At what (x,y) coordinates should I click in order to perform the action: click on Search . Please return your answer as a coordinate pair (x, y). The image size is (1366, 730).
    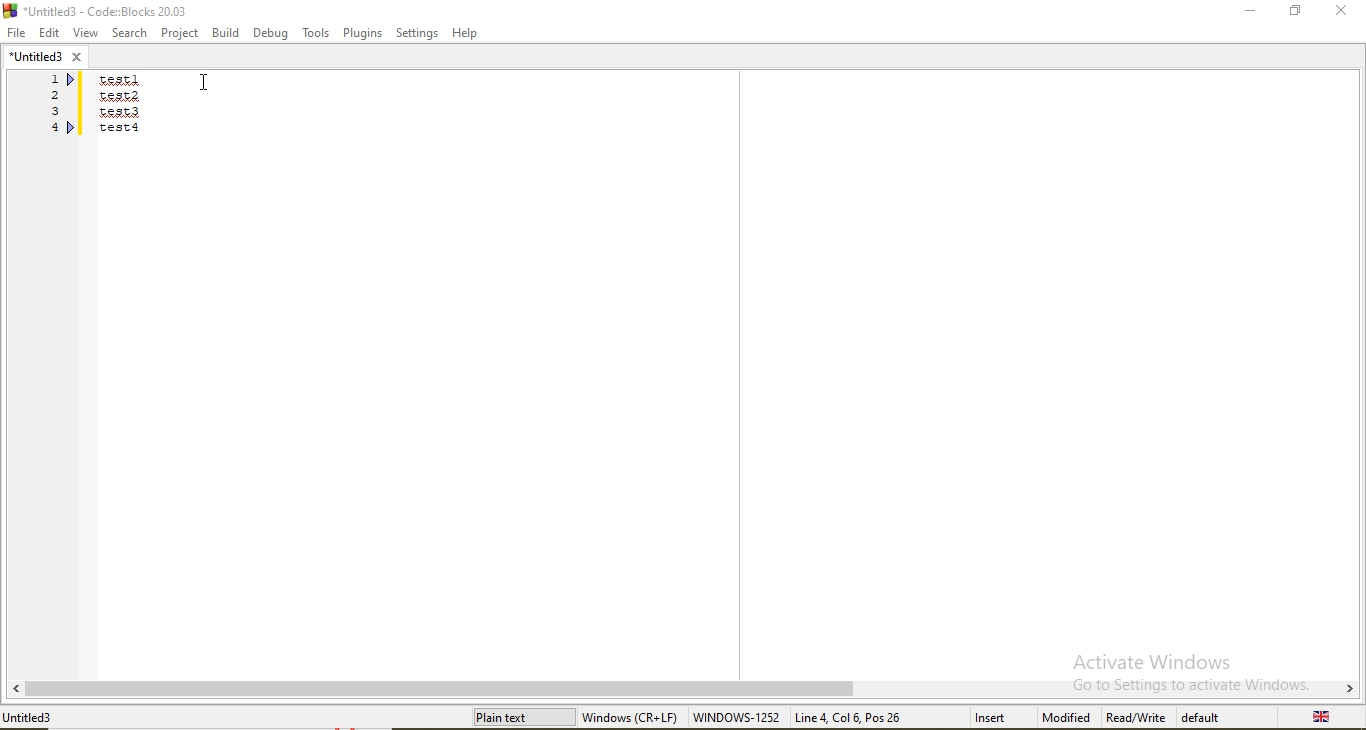
    Looking at the image, I should click on (127, 32).